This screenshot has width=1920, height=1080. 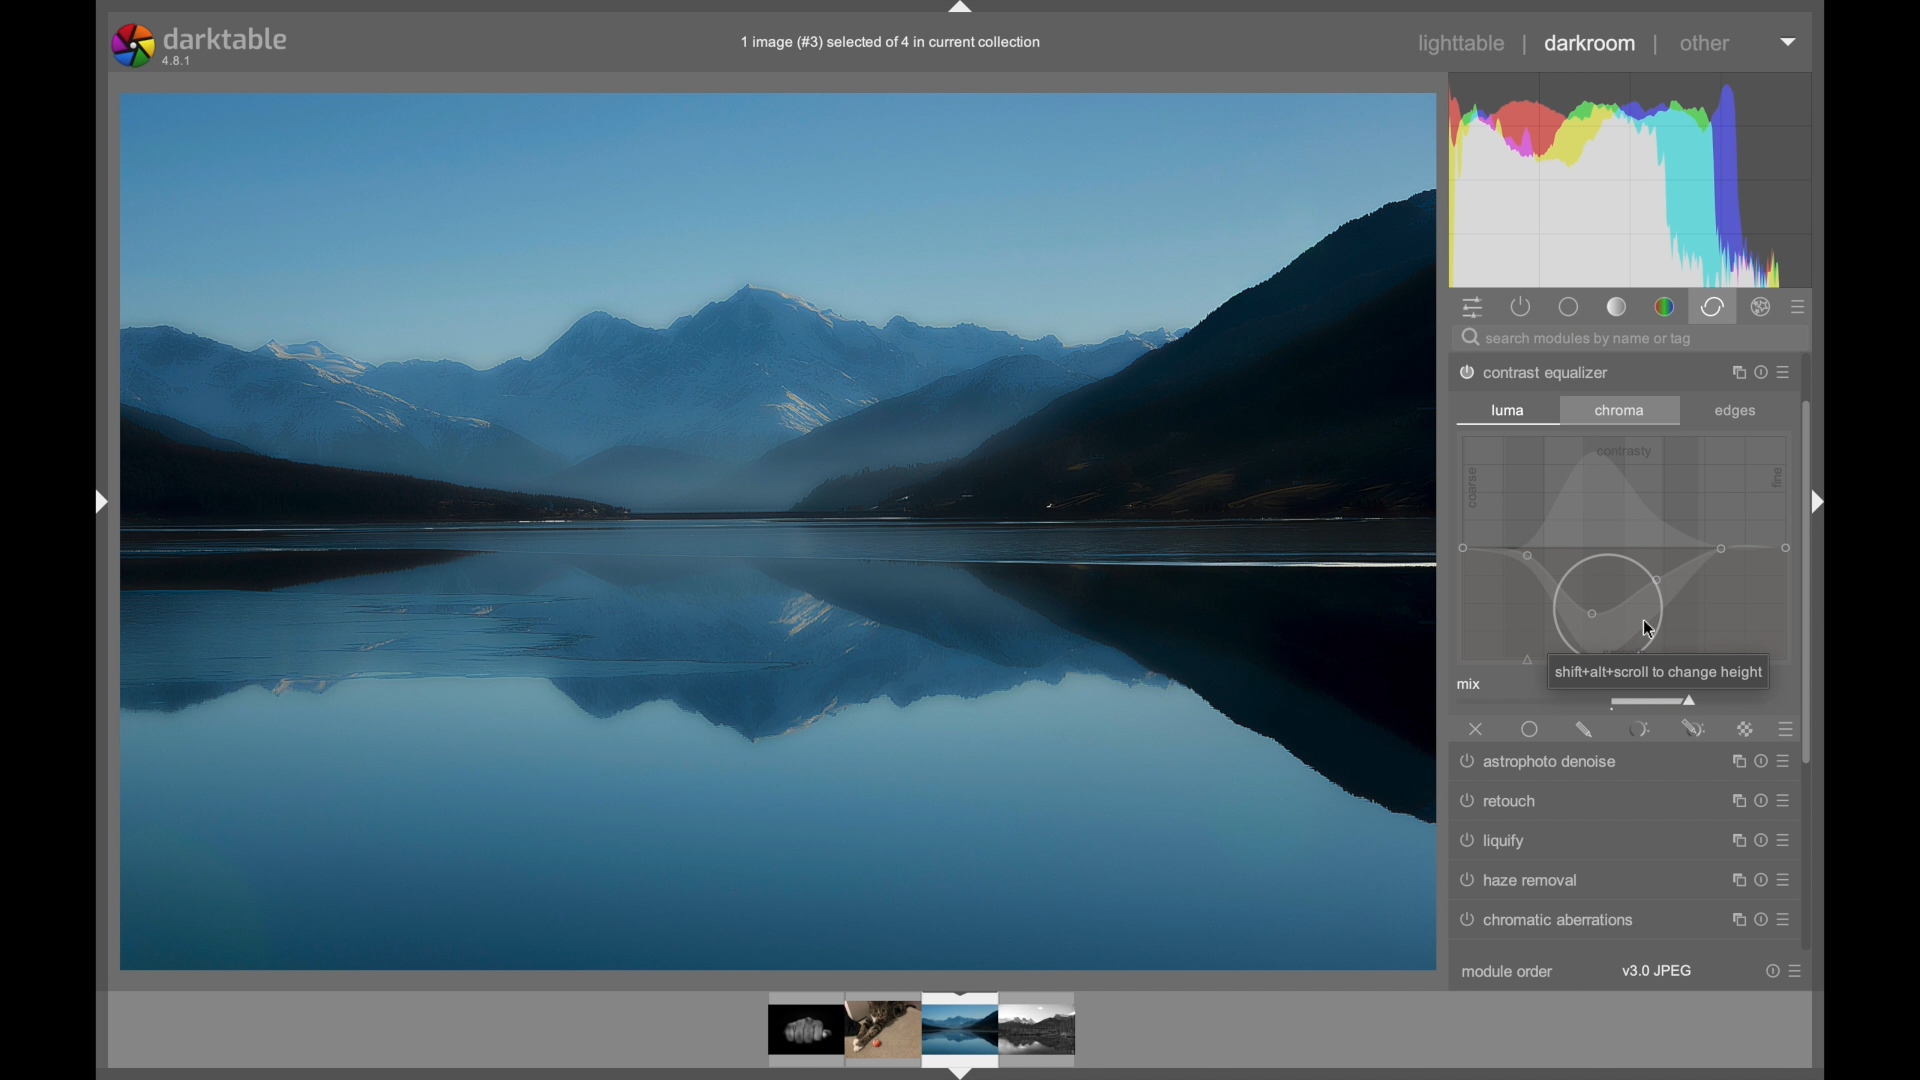 I want to click on mix, so click(x=1469, y=684).